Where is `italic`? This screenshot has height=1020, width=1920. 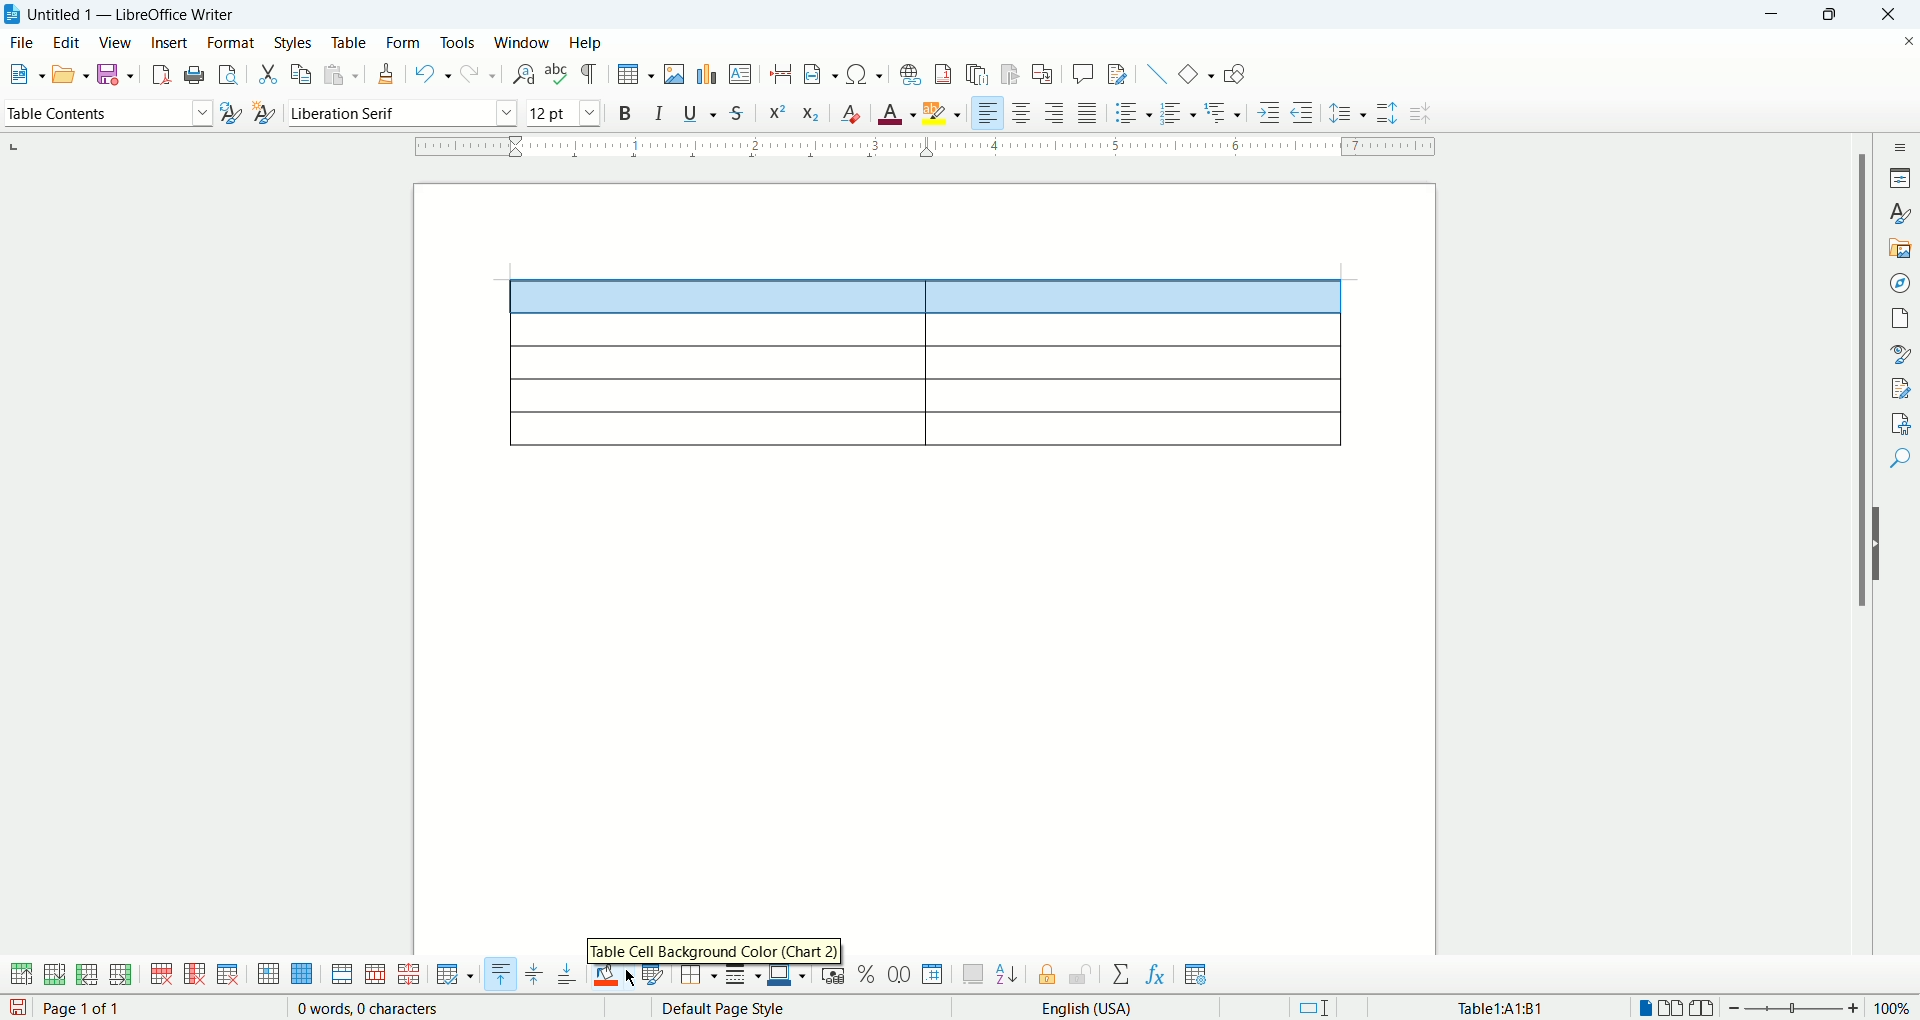
italic is located at coordinates (663, 111).